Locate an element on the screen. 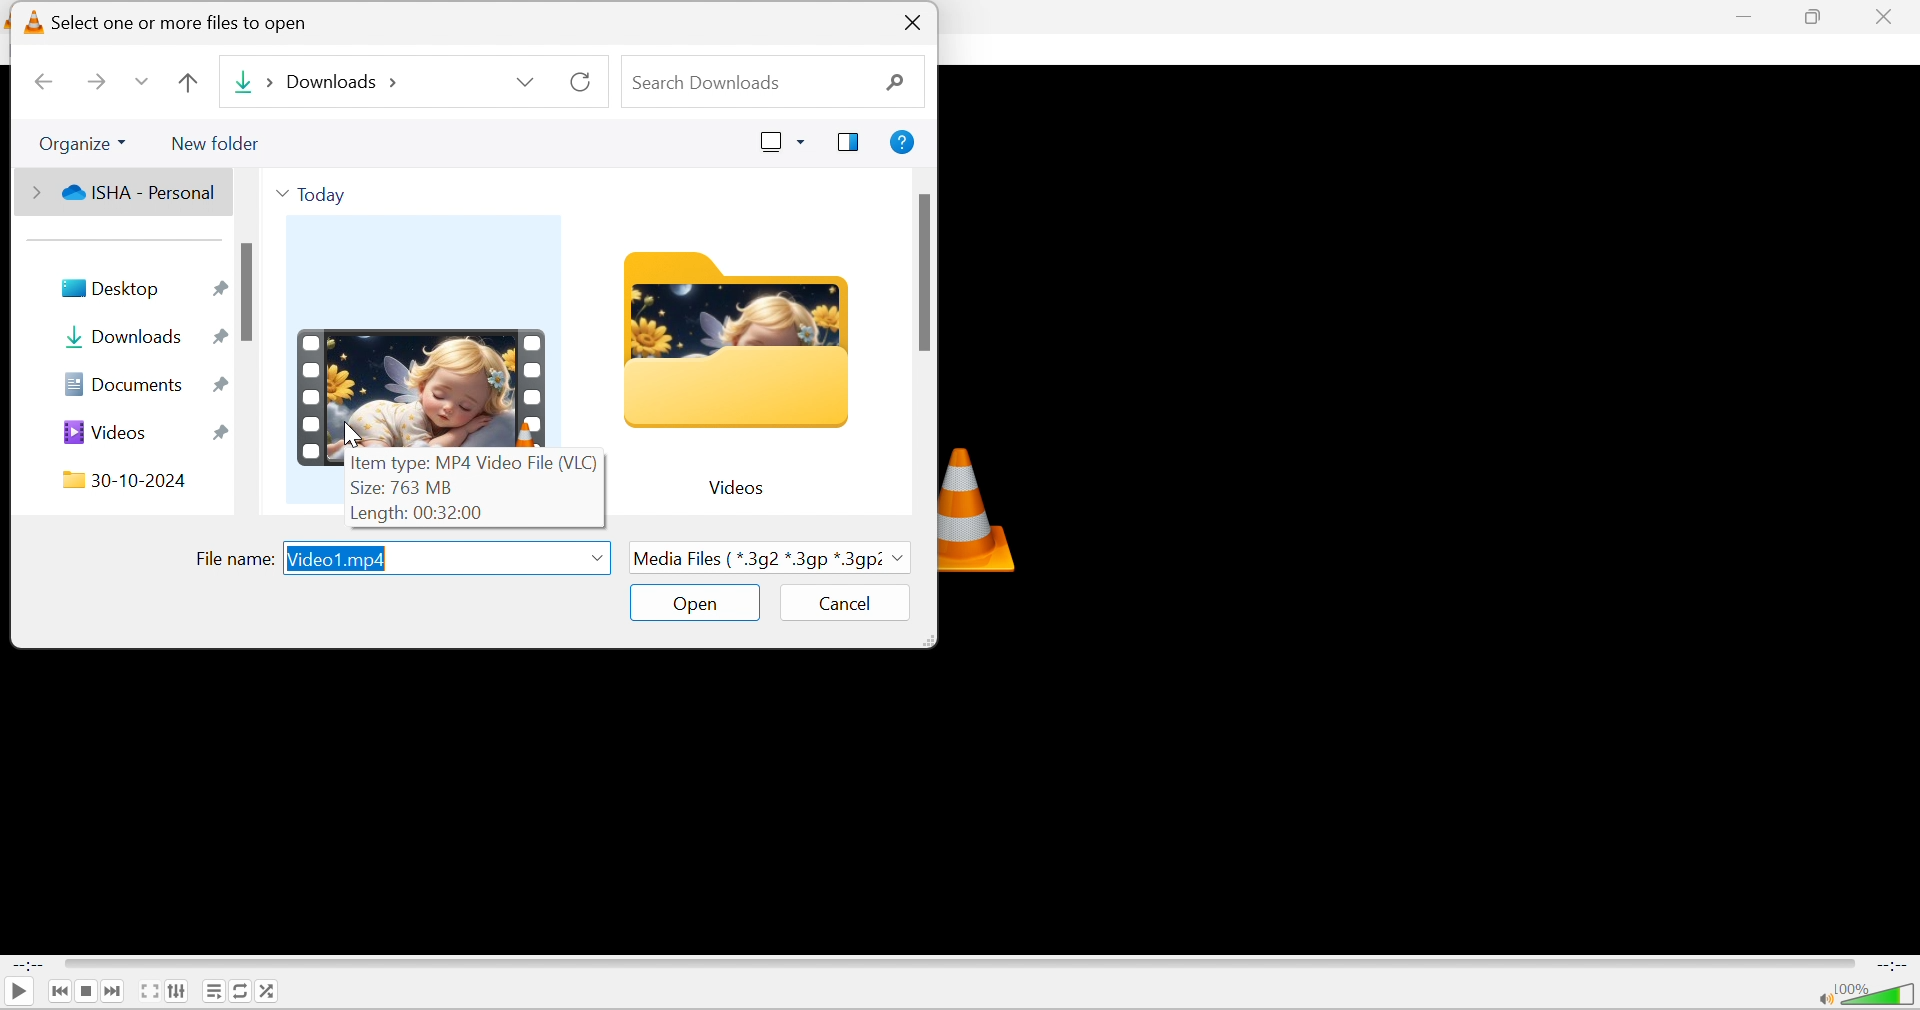 The height and width of the screenshot is (1010, 1920). Get help. is located at coordinates (908, 141).